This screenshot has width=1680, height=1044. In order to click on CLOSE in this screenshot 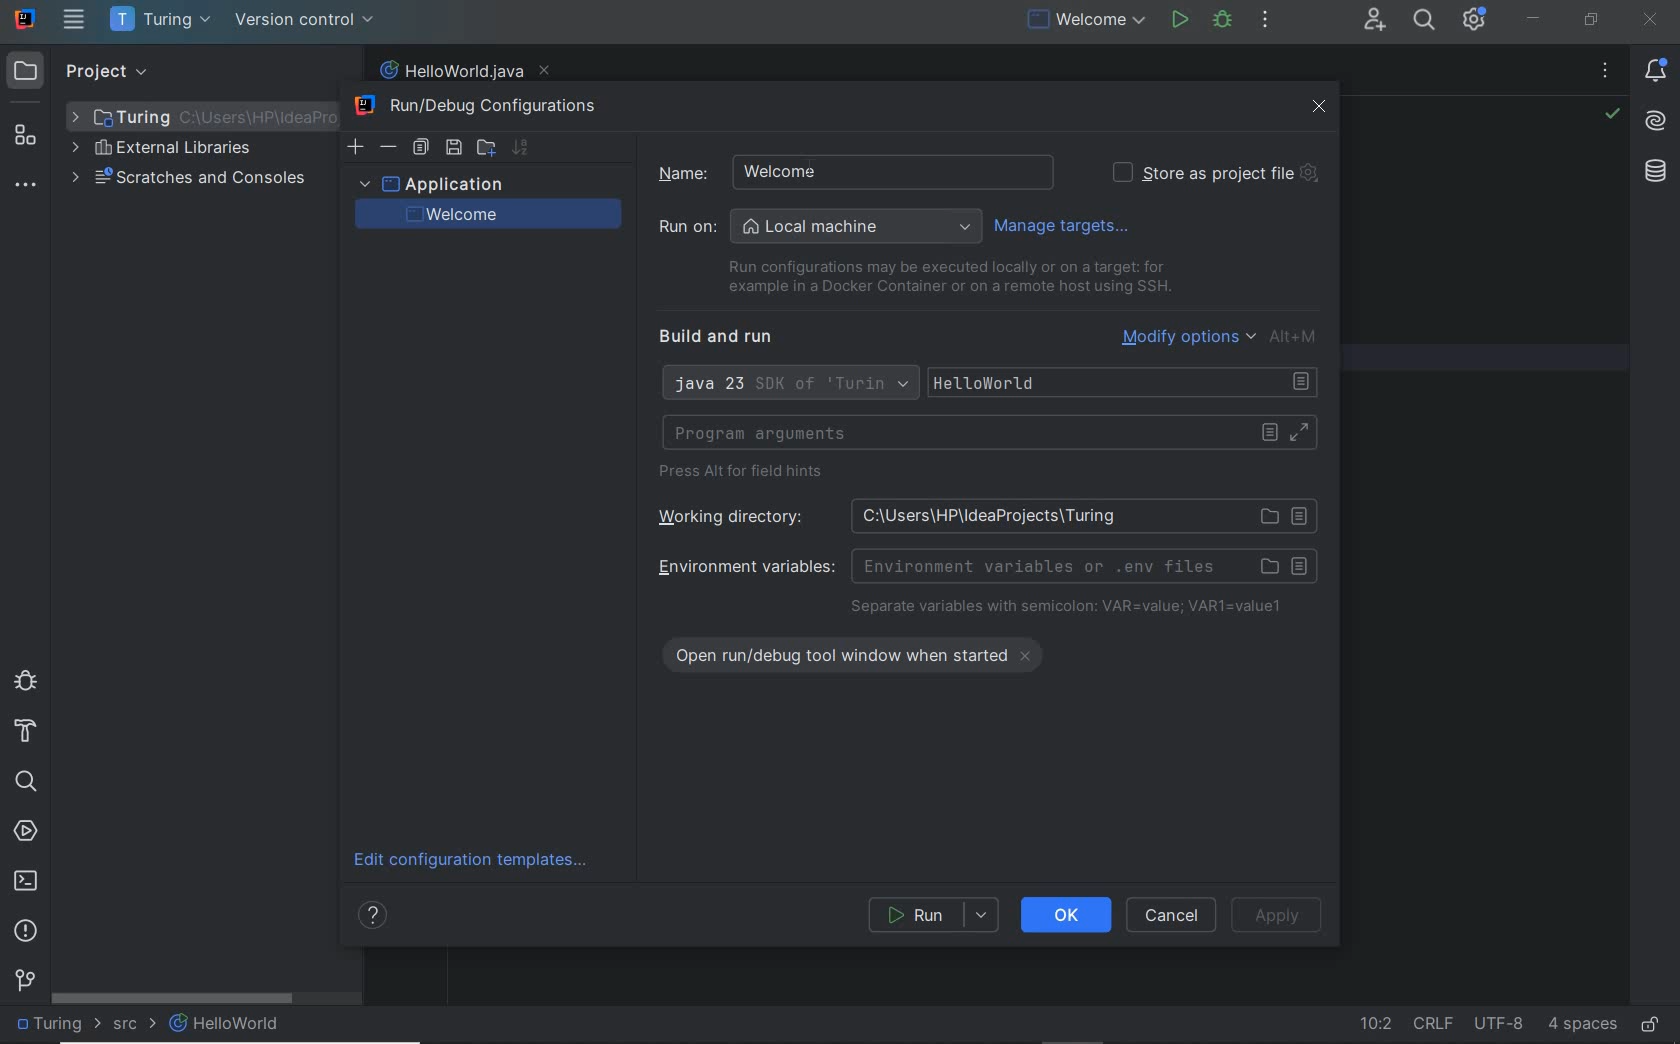, I will do `click(1651, 20)`.